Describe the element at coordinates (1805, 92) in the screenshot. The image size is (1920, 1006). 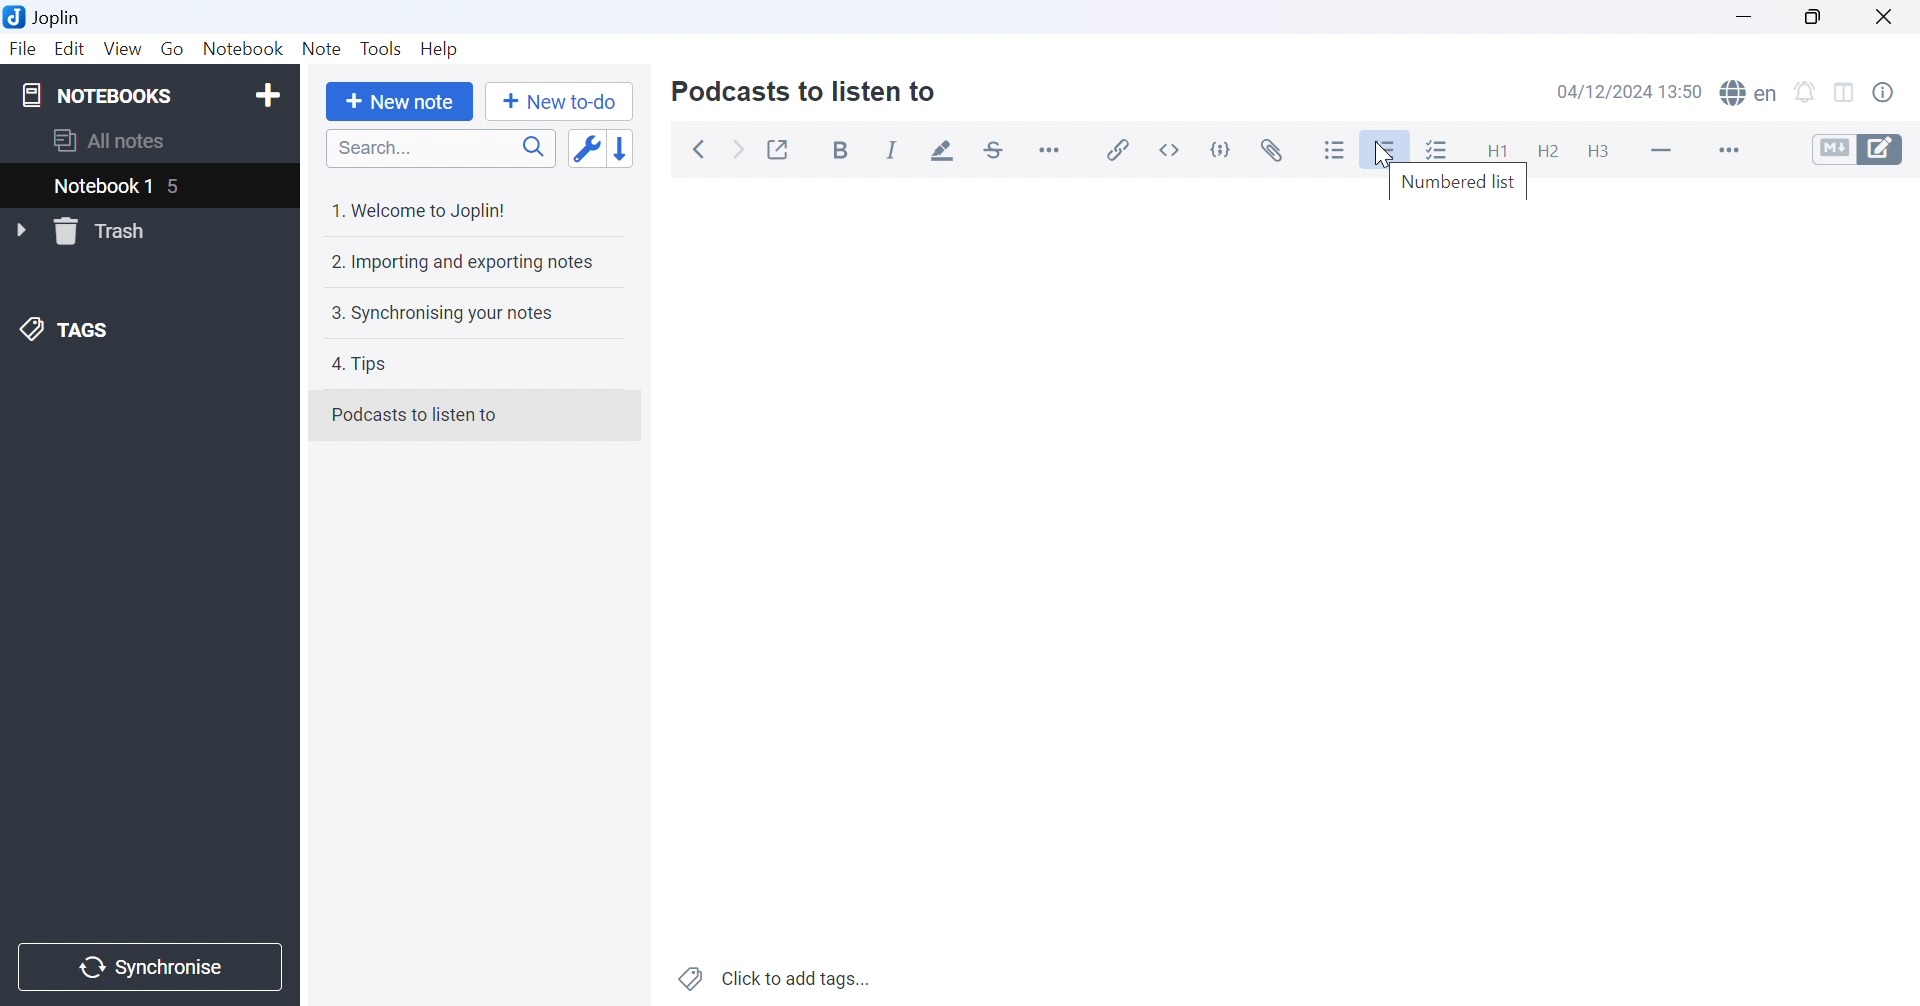
I see `Set alarm` at that location.